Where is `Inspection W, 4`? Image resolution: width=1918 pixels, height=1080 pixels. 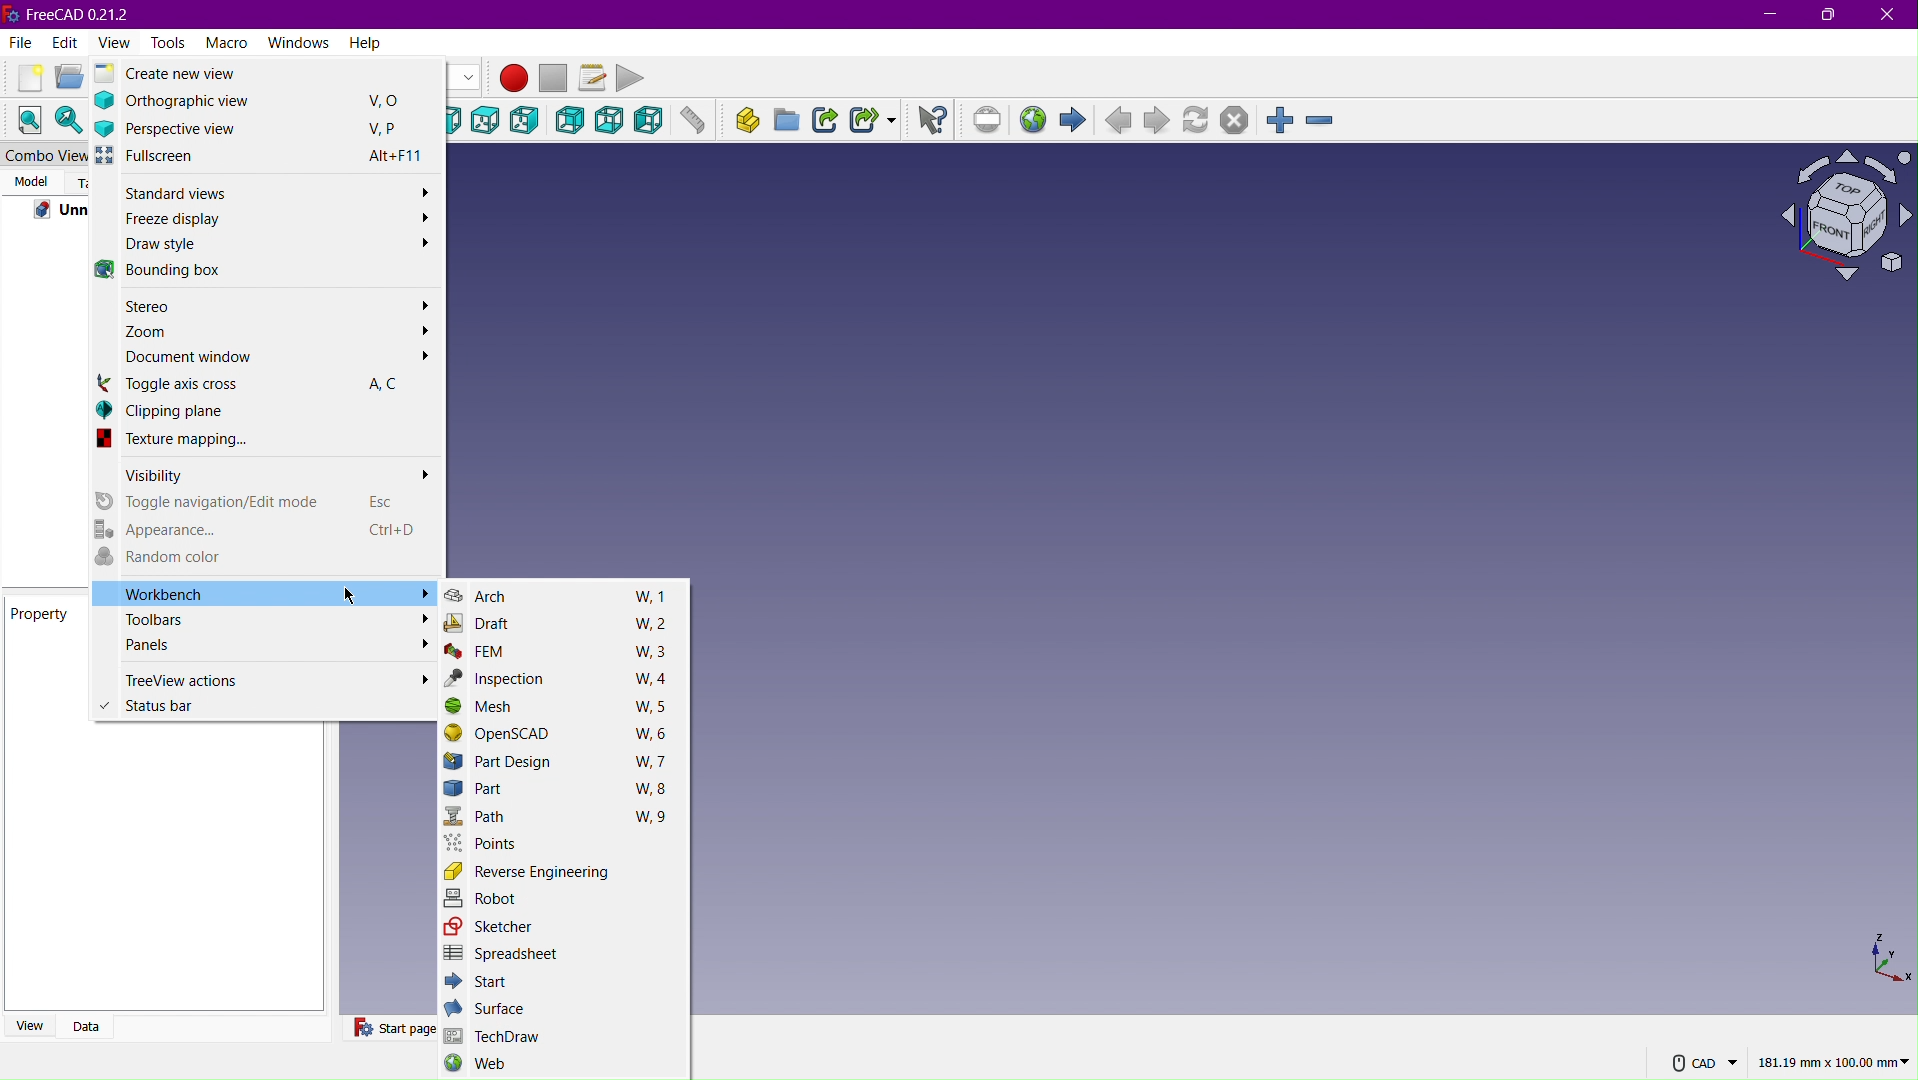
Inspection W, 4 is located at coordinates (567, 682).